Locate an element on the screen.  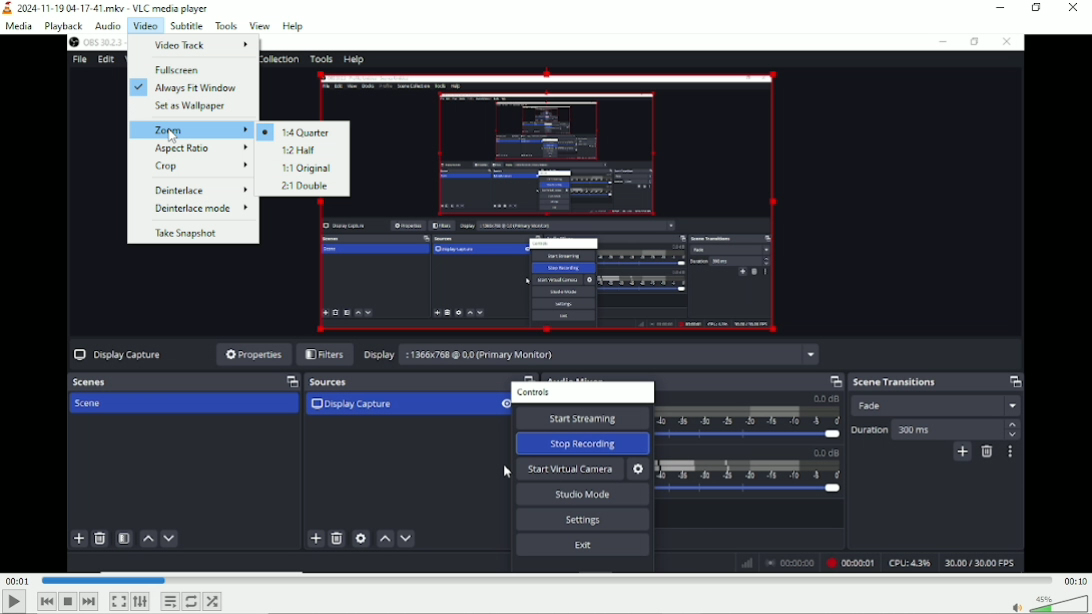
cursor is located at coordinates (174, 136).